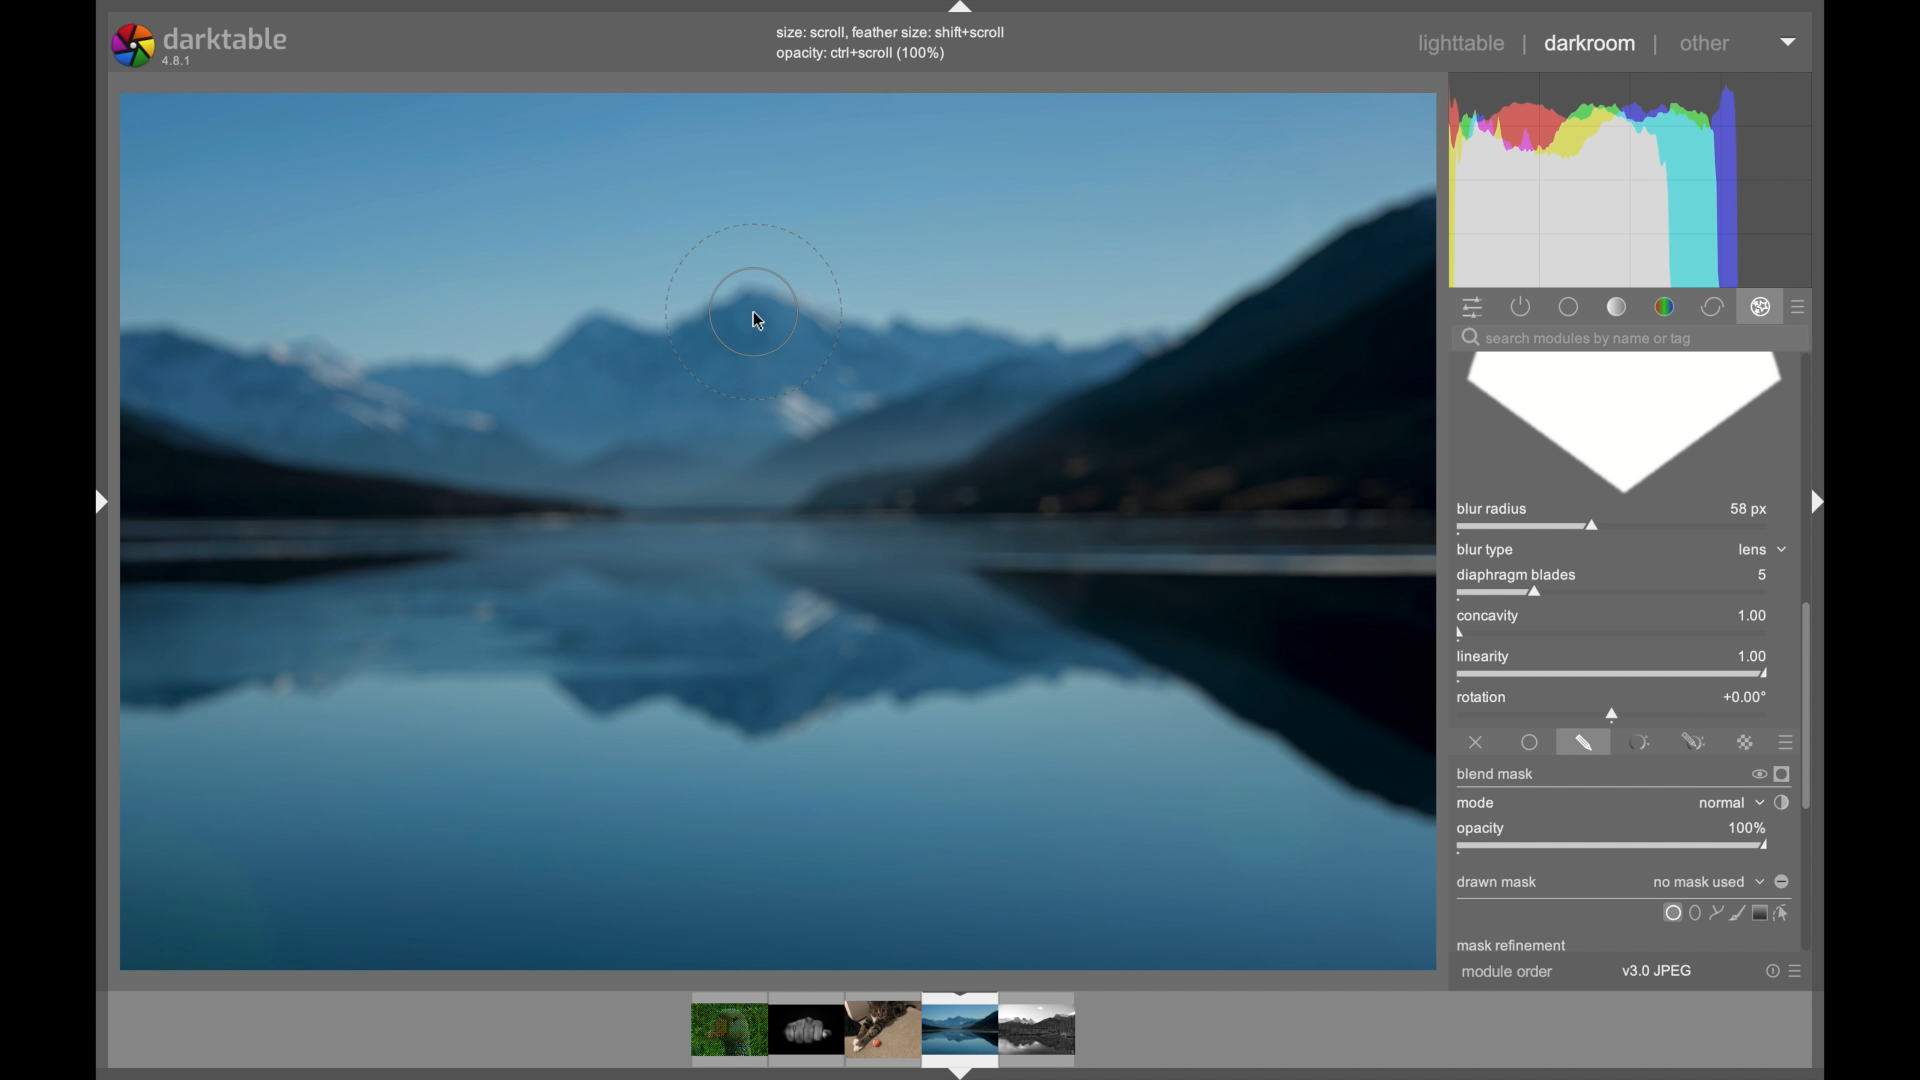 The height and width of the screenshot is (1080, 1920). Describe the element at coordinates (1472, 306) in the screenshot. I see `show quick access  panel` at that location.